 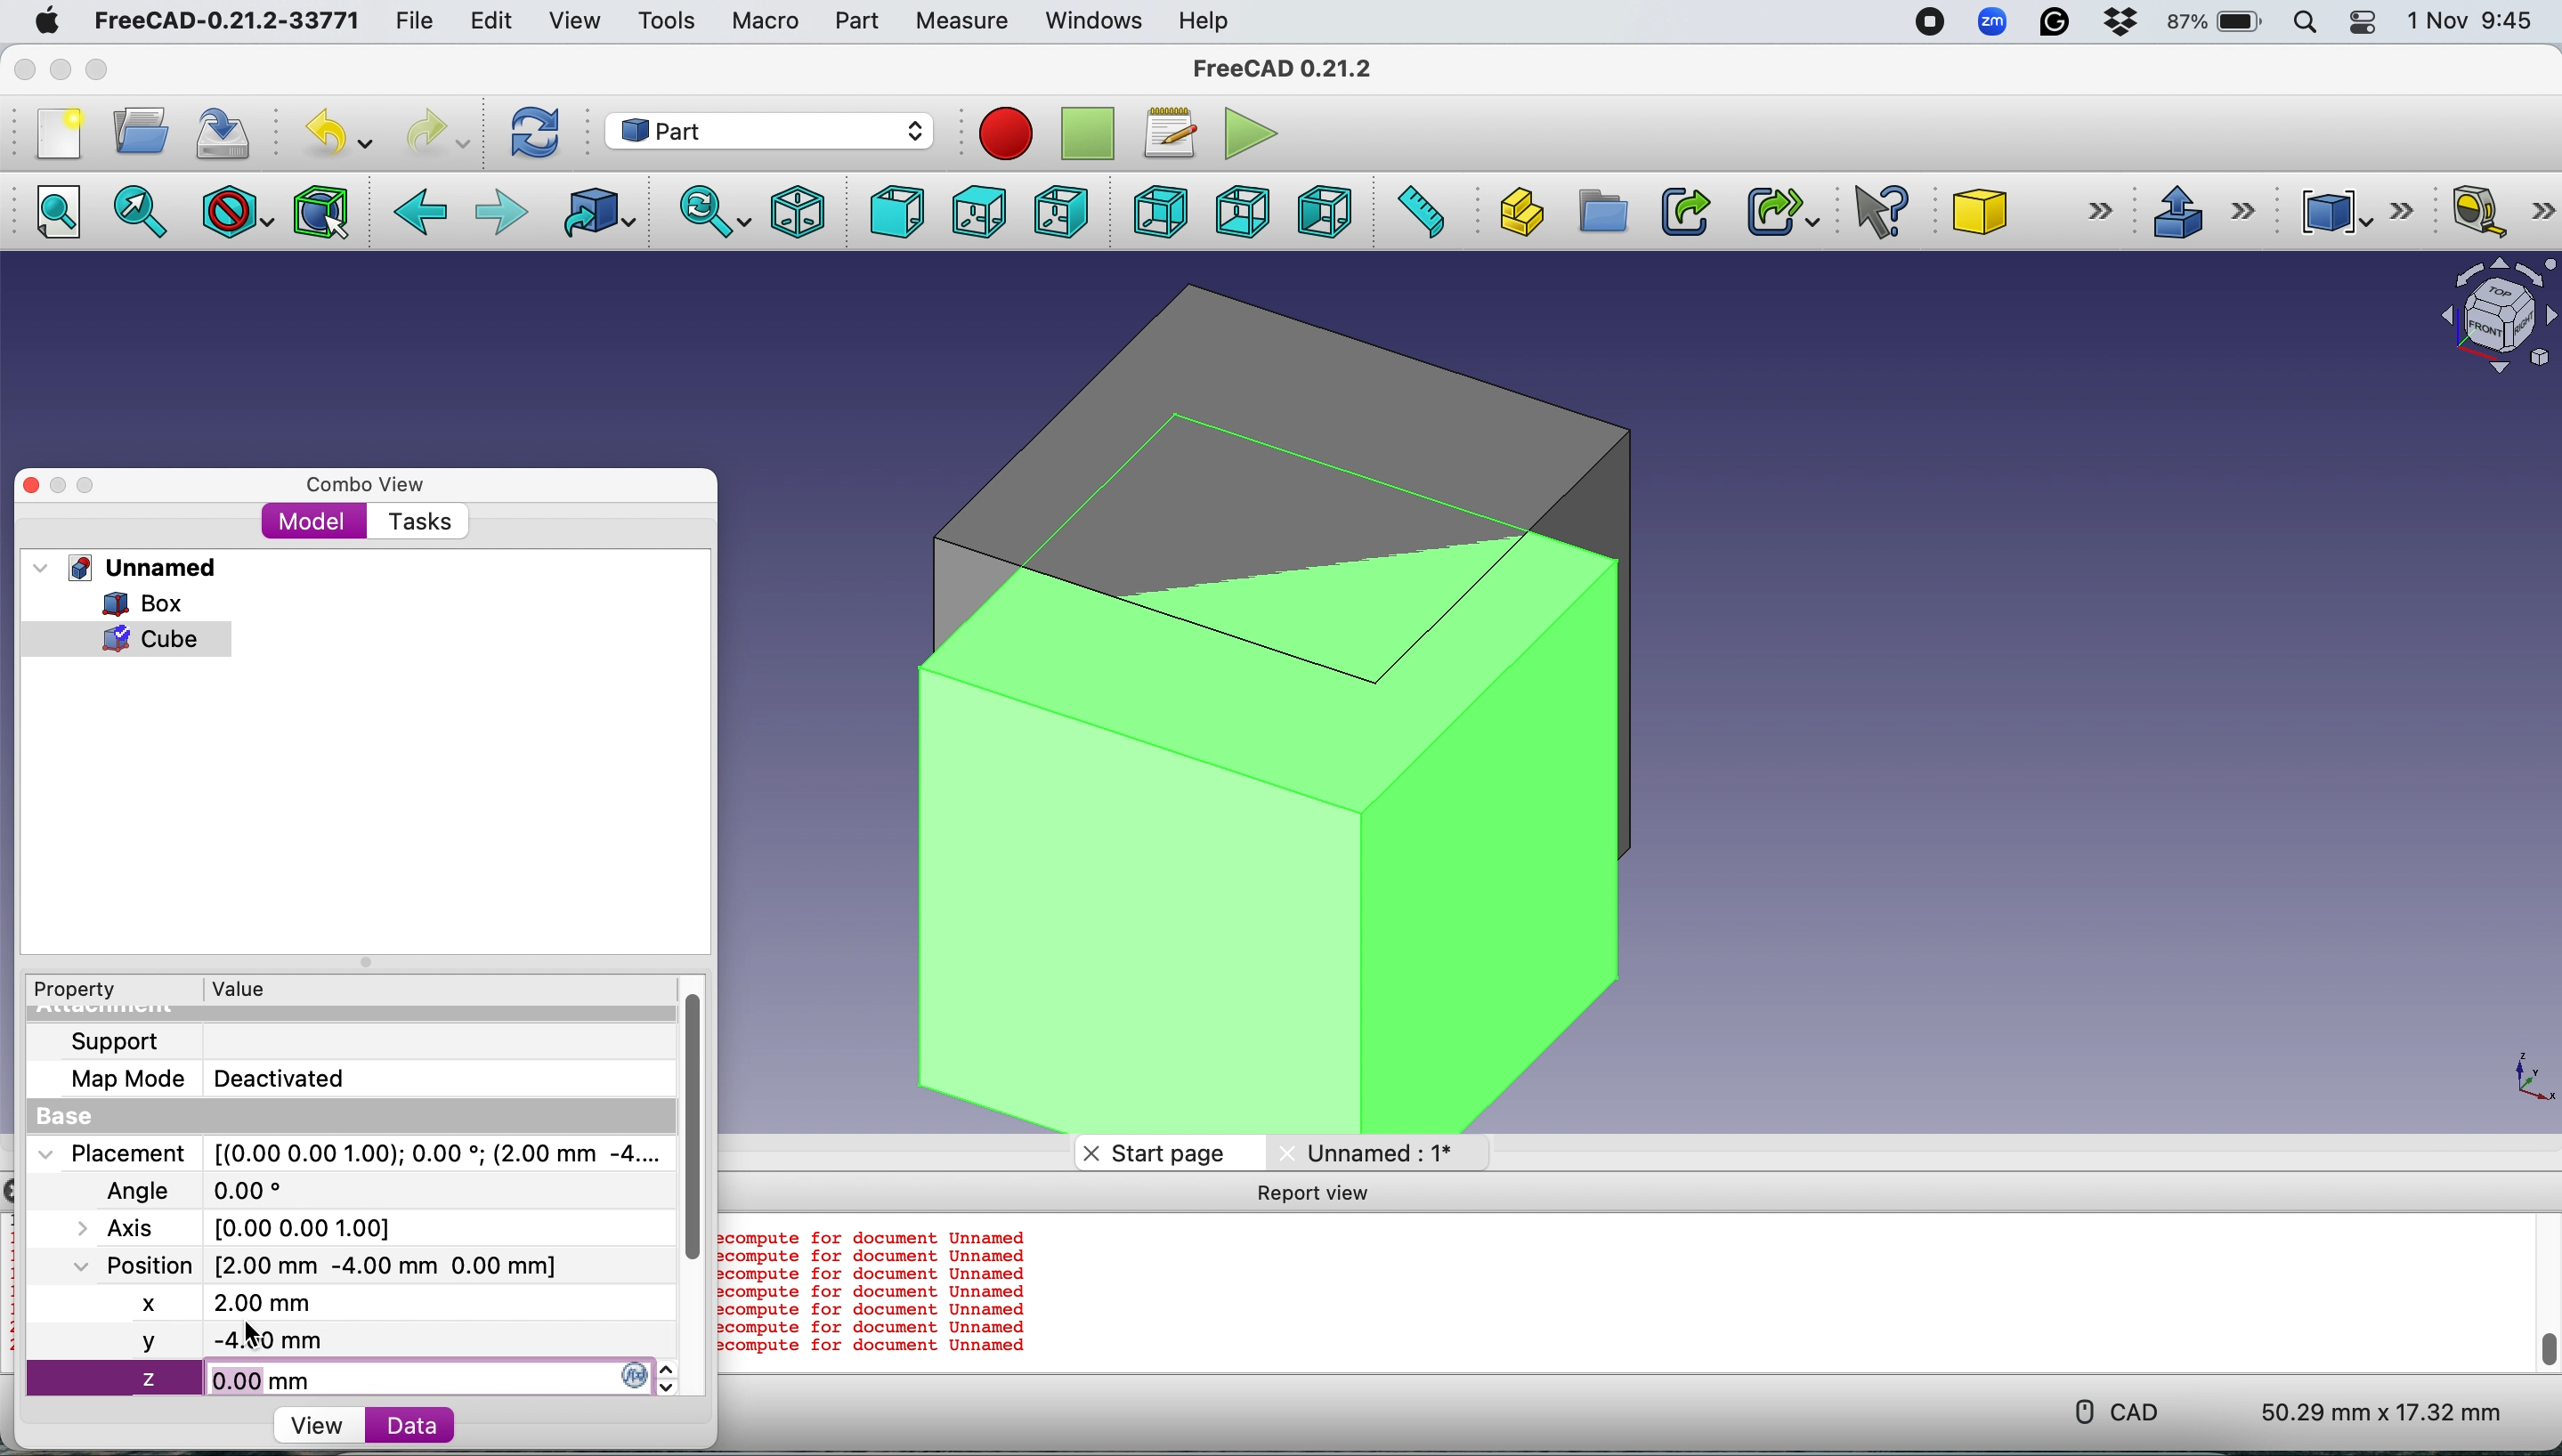 I want to click on Edit, so click(x=487, y=21).